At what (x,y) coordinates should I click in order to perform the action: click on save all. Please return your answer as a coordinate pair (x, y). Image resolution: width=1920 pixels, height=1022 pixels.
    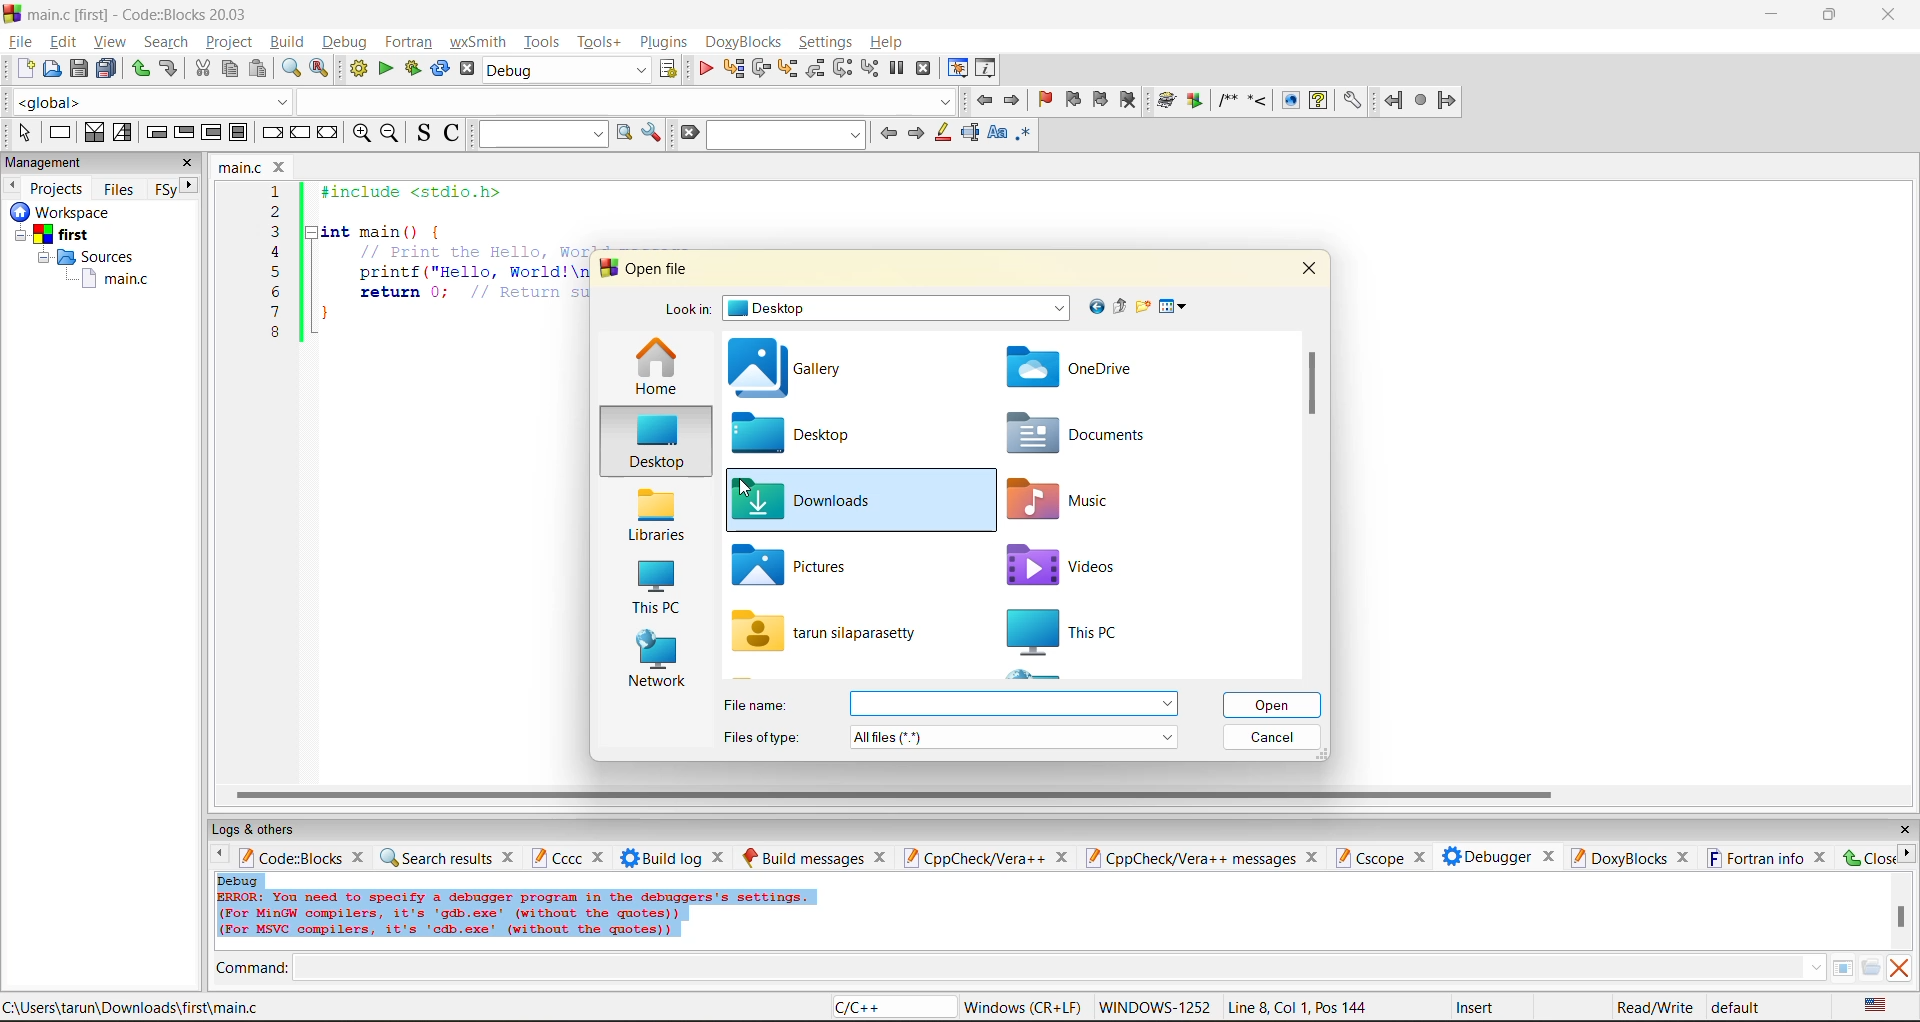
    Looking at the image, I should click on (107, 69).